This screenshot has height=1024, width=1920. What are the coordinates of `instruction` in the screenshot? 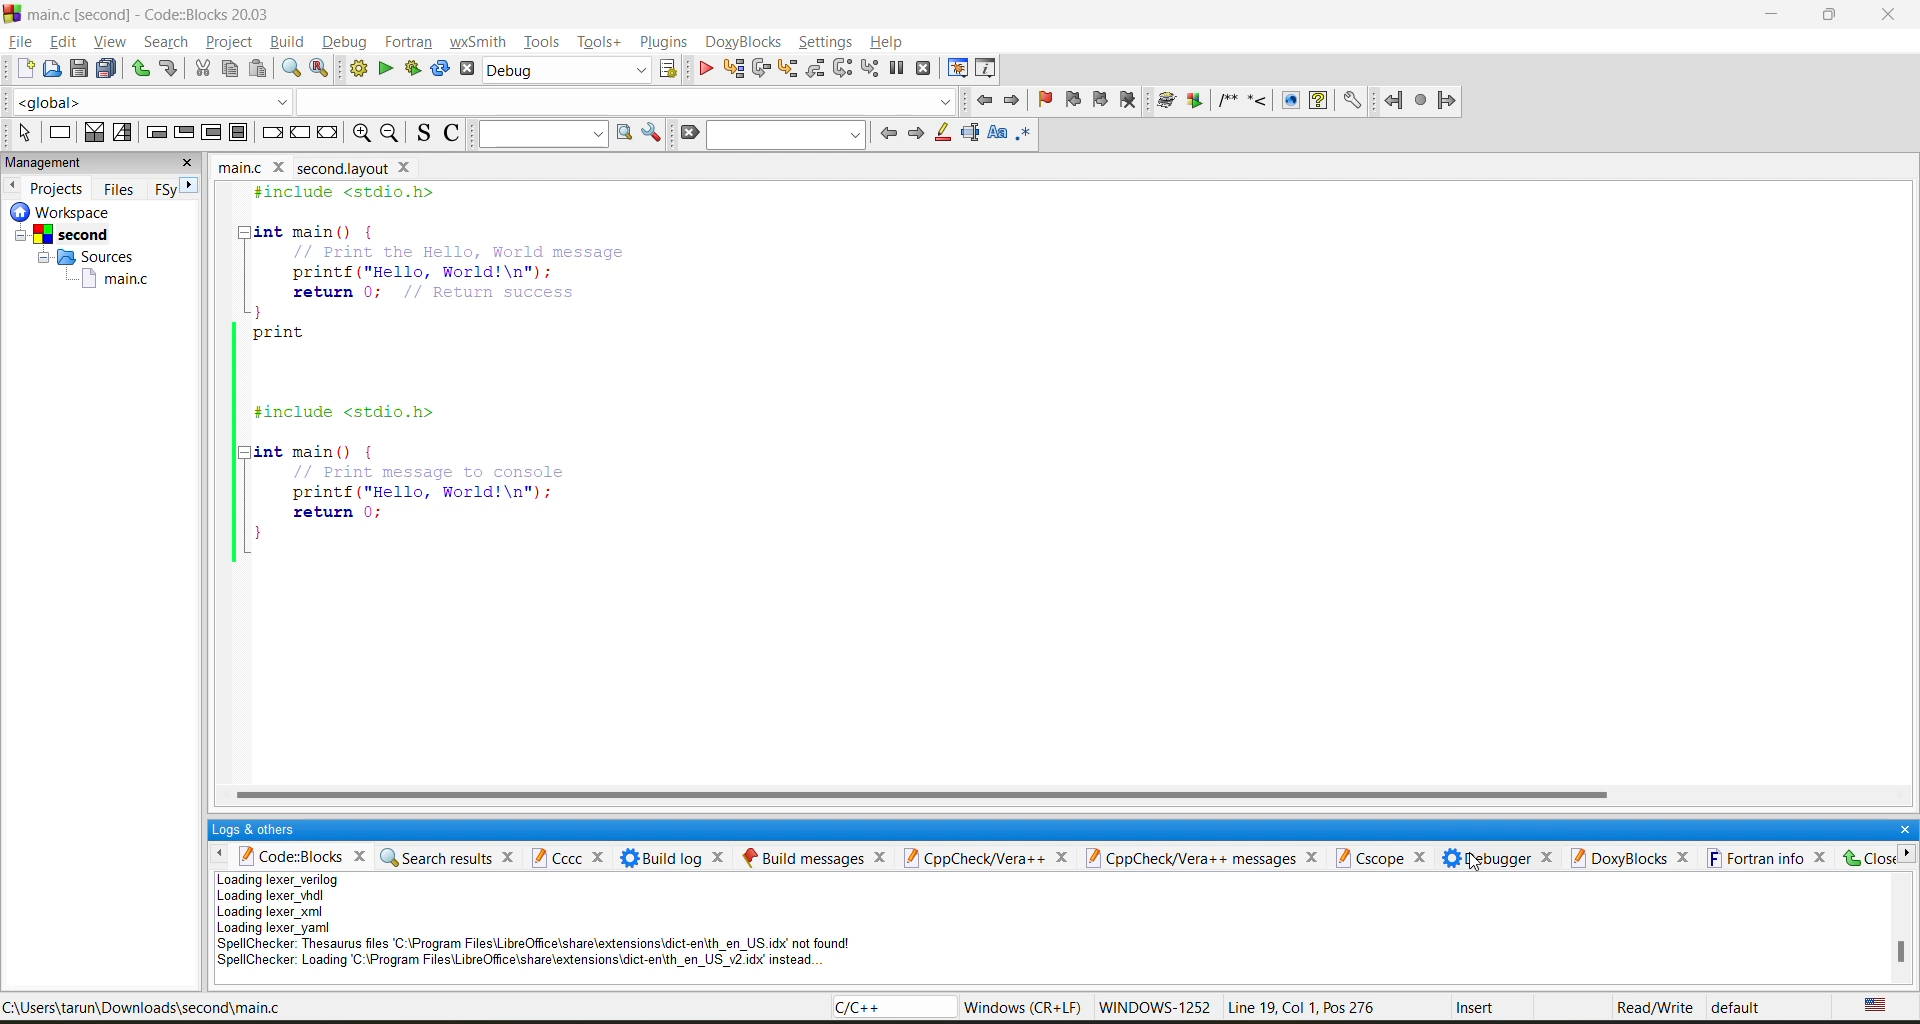 It's located at (59, 134).